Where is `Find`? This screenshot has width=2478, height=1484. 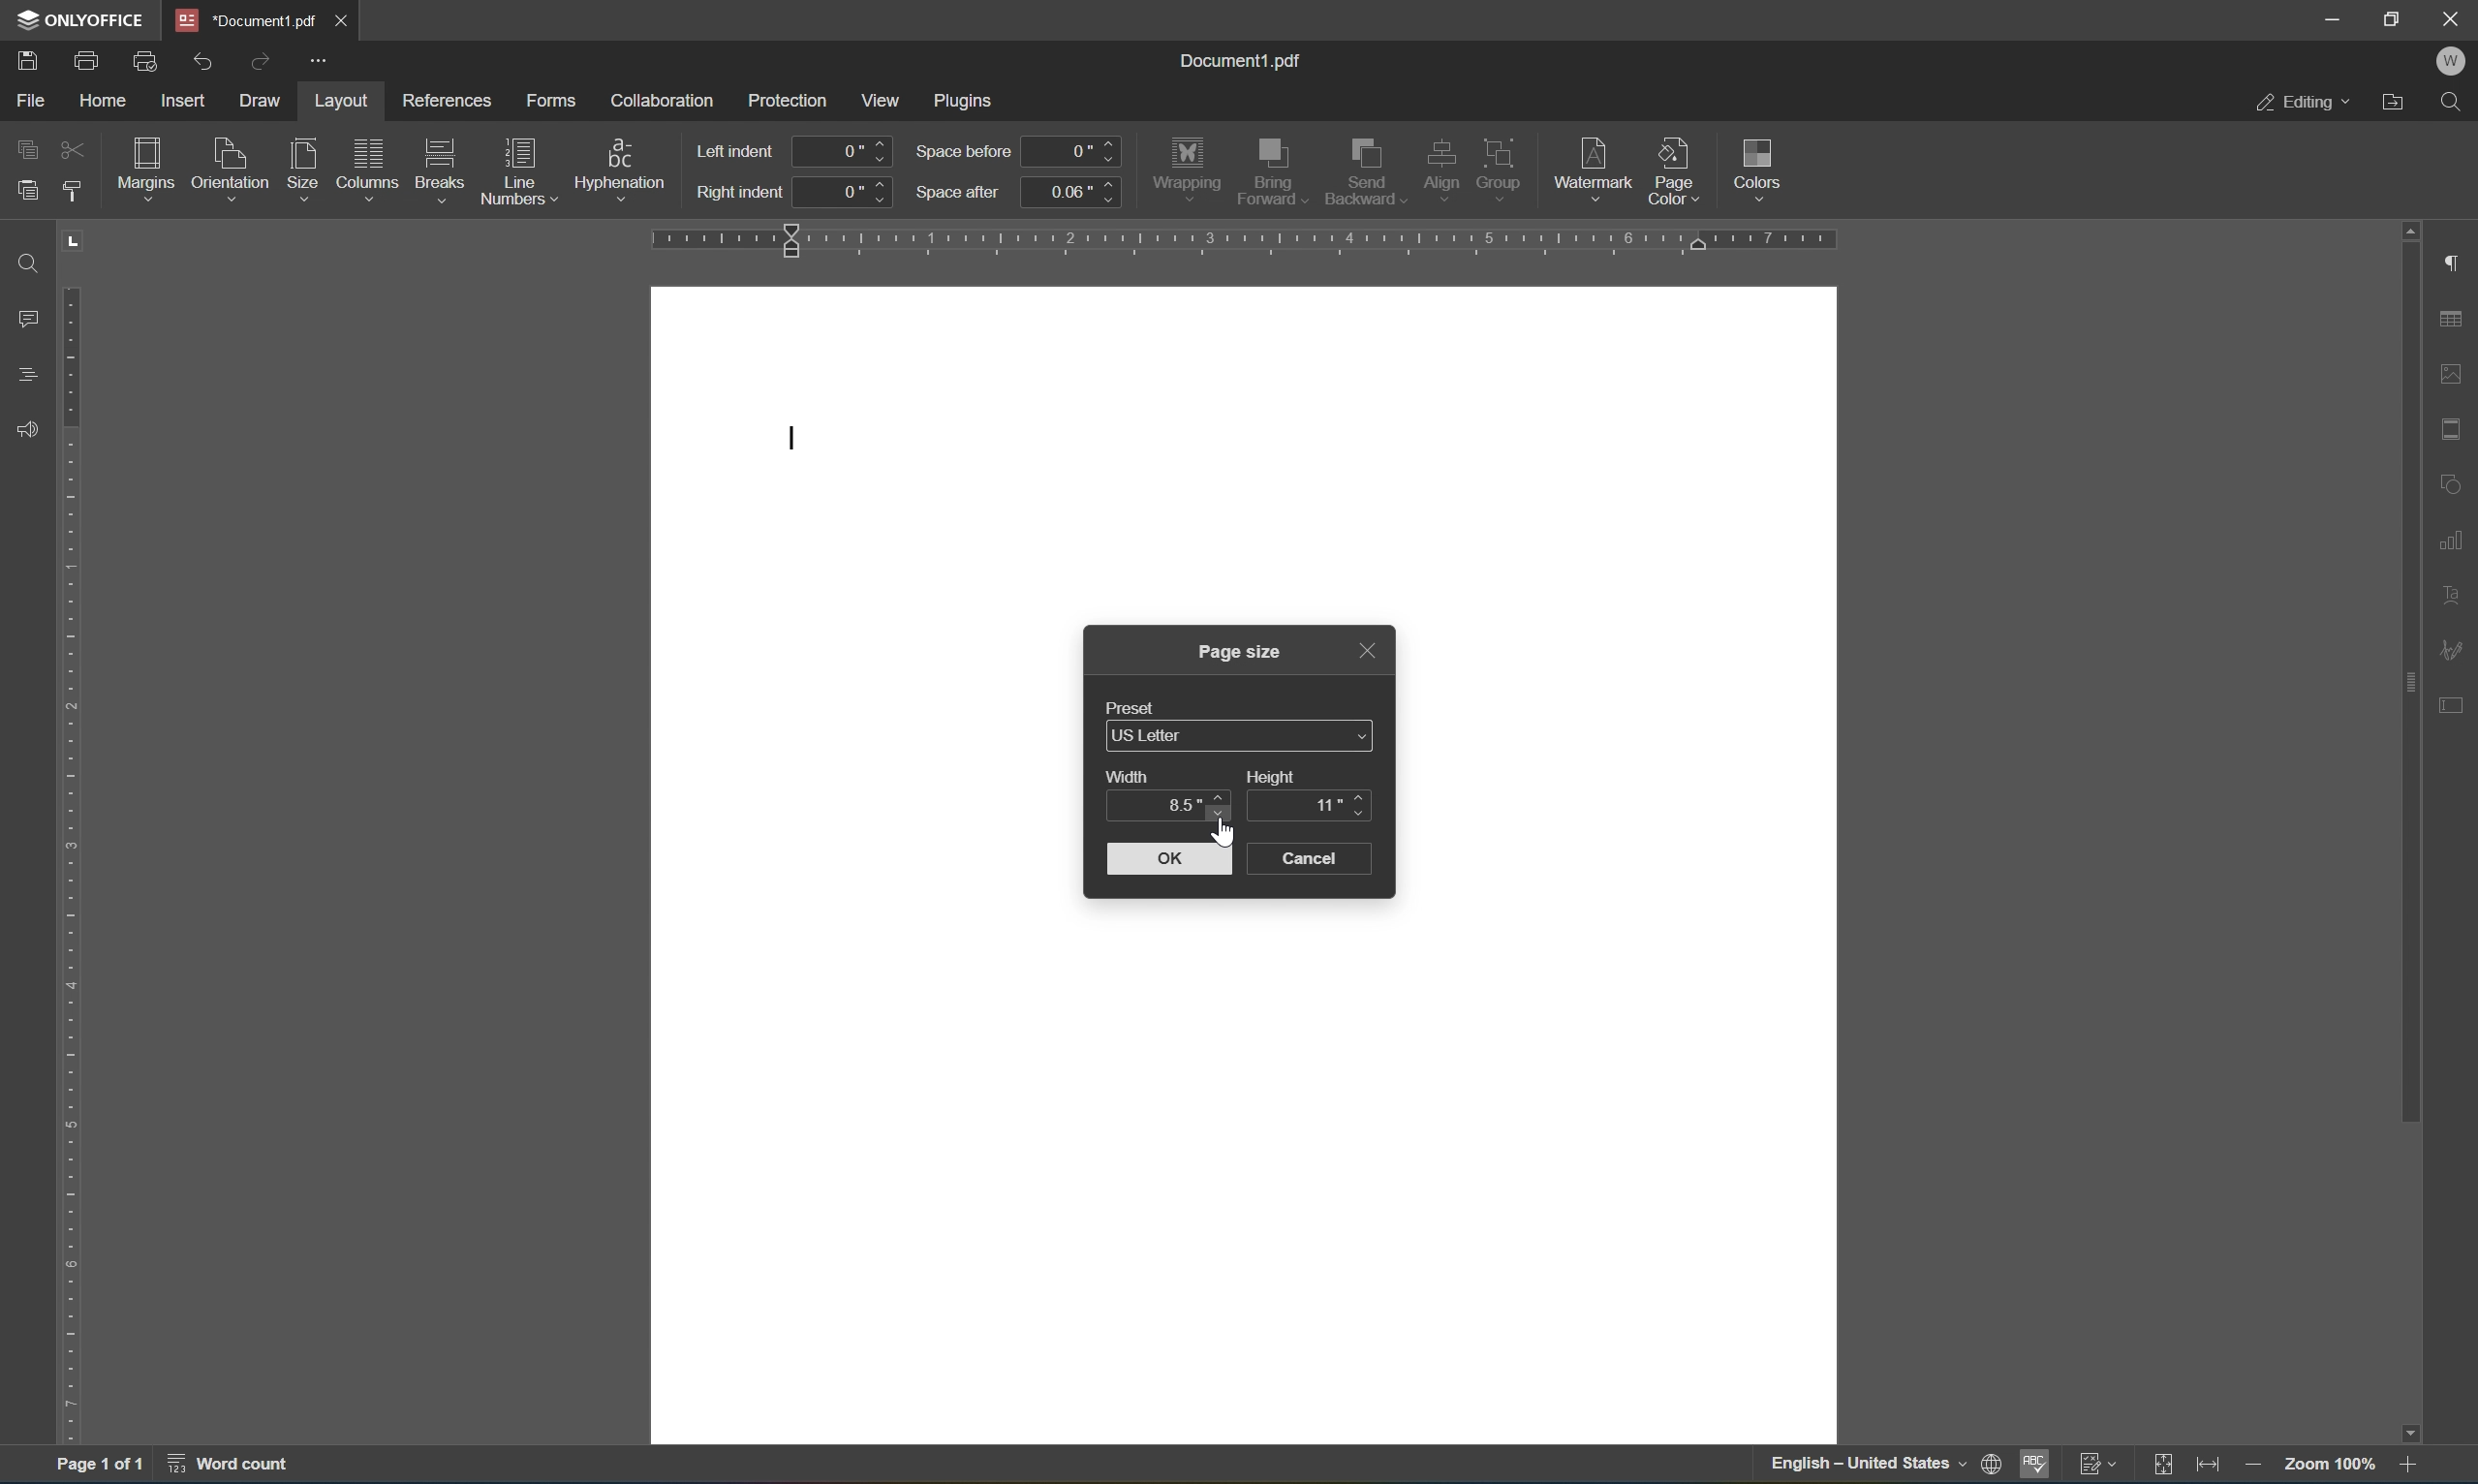
Find is located at coordinates (23, 262).